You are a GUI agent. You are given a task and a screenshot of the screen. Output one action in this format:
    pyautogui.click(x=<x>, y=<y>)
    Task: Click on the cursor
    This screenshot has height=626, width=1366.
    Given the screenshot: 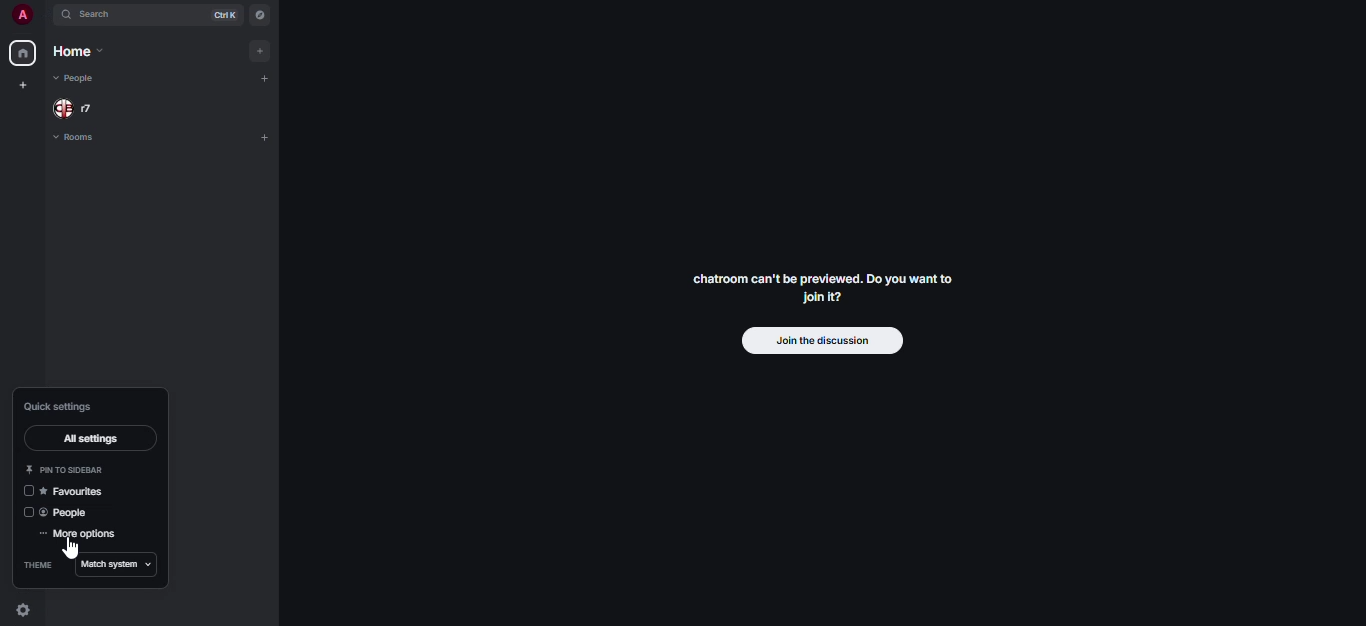 What is the action you would take?
    pyautogui.click(x=71, y=550)
    